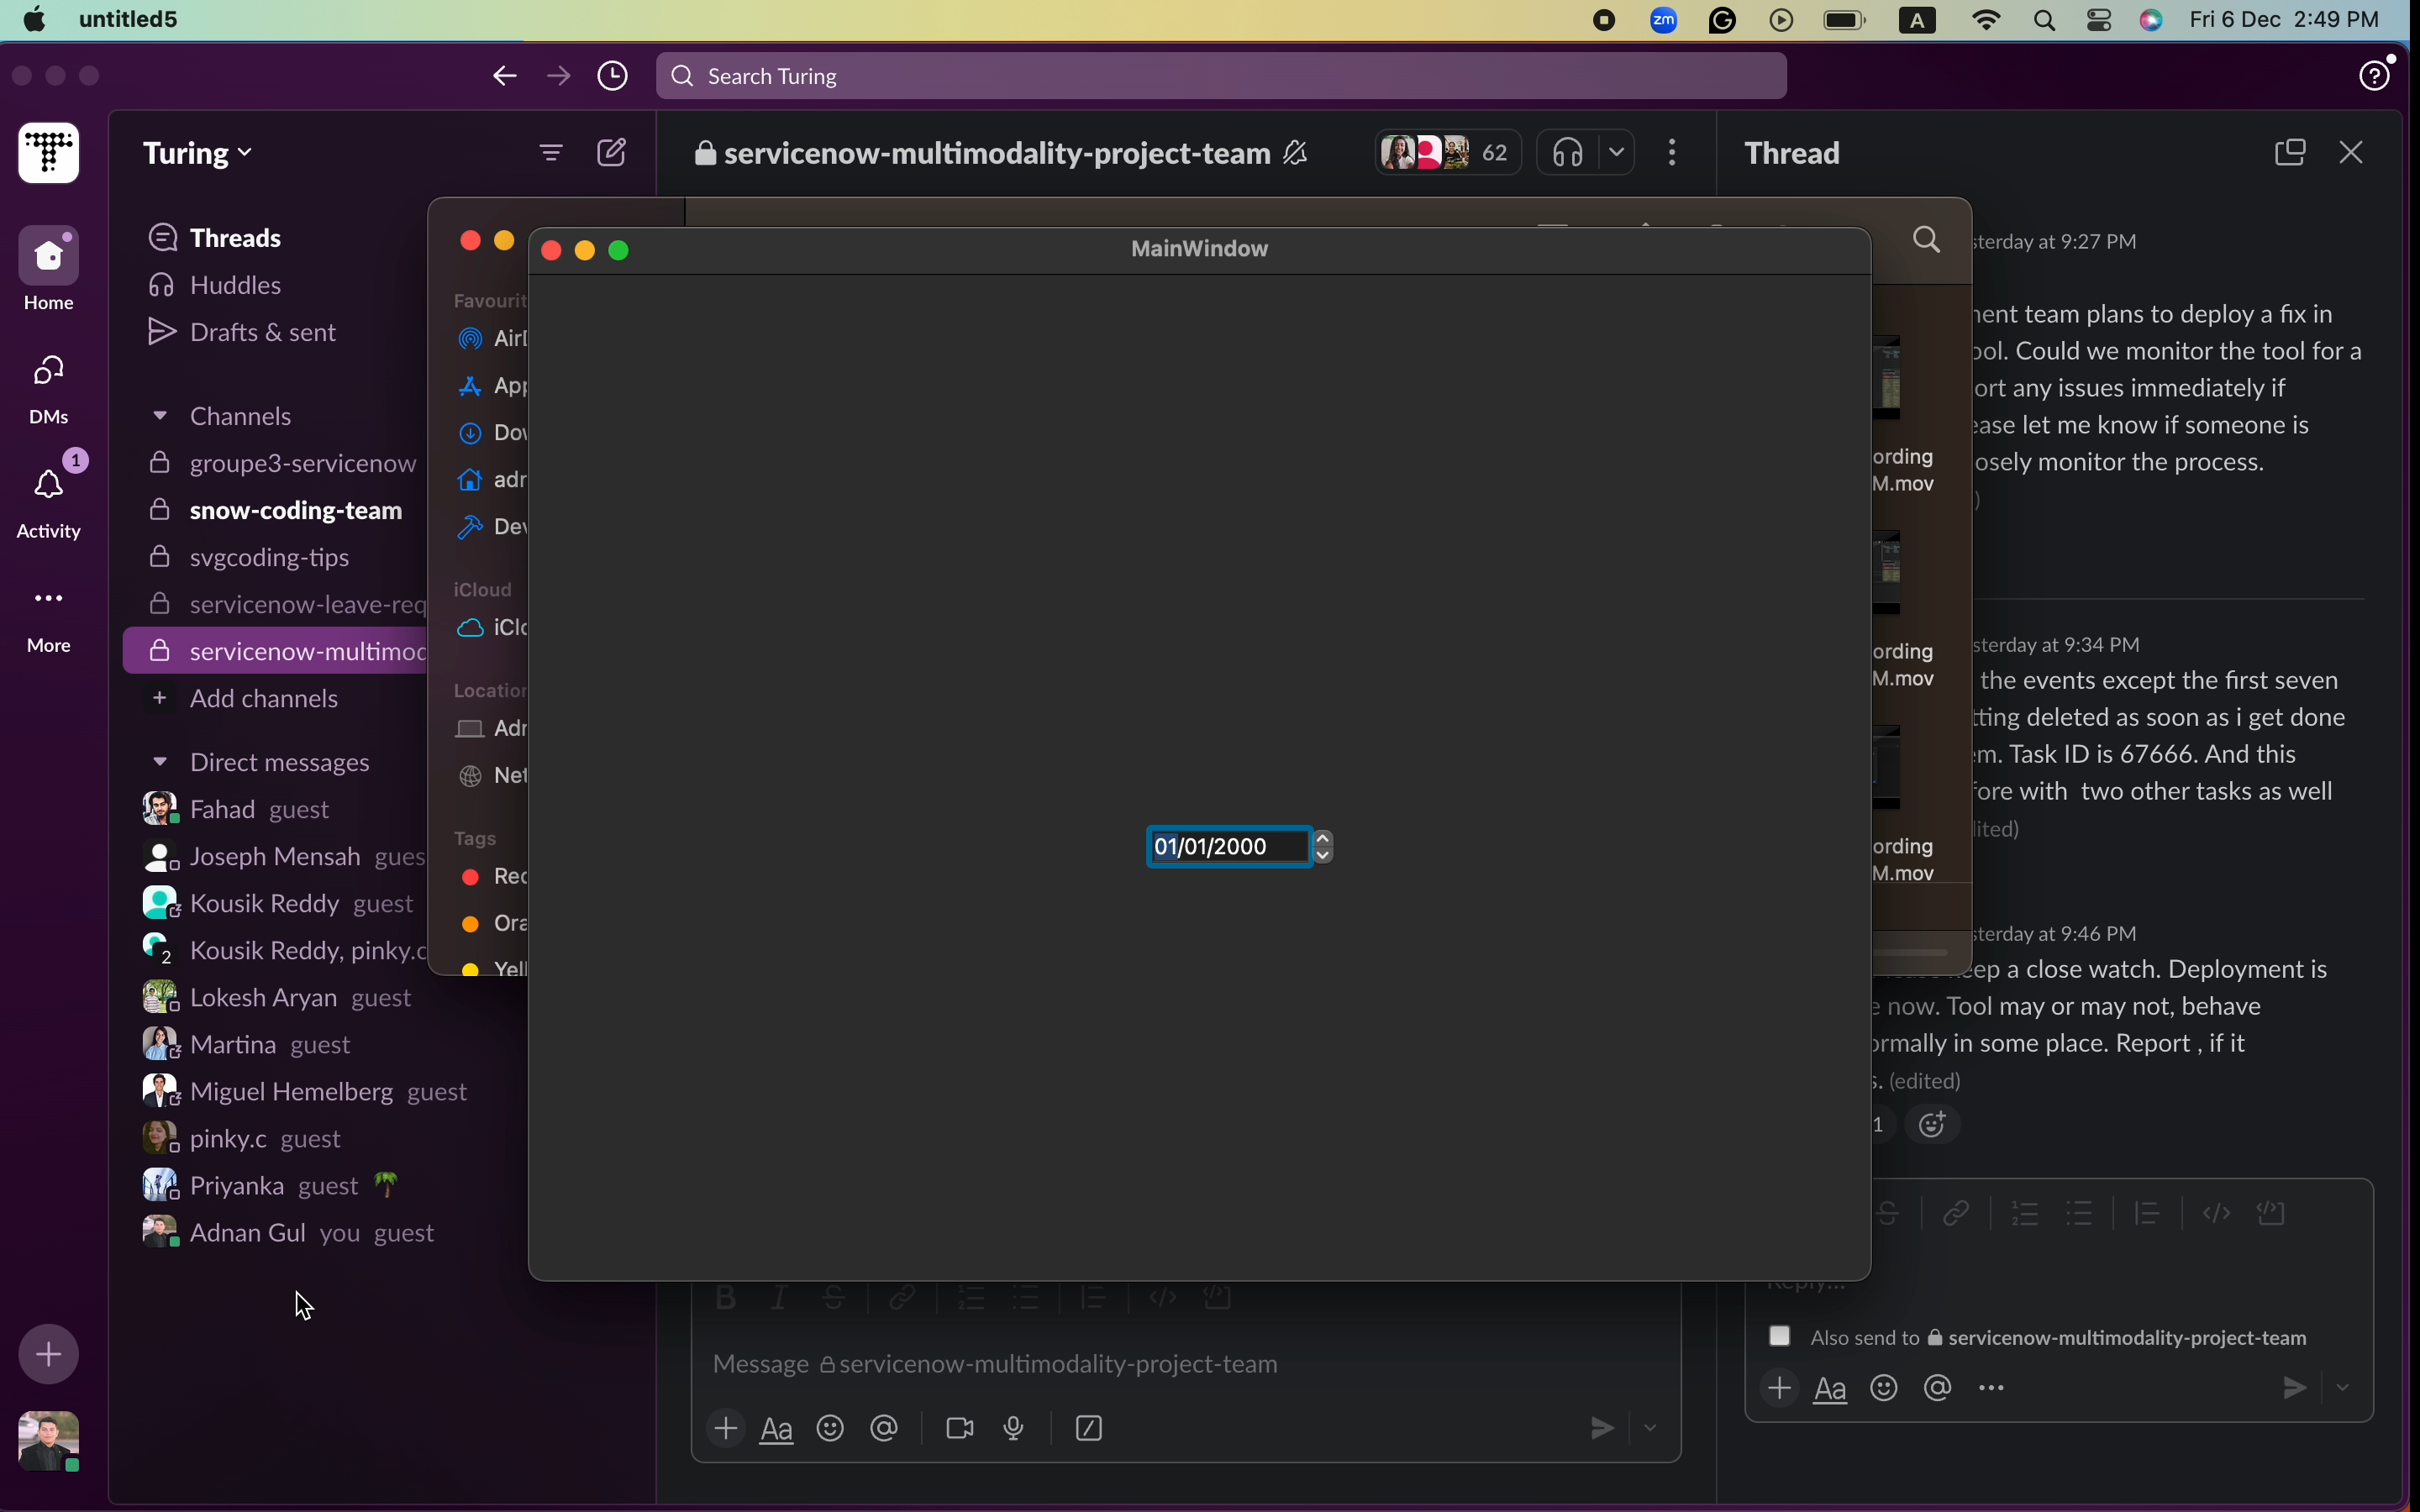 This screenshot has width=2420, height=1512. I want to click on options, so click(1991, 1387).